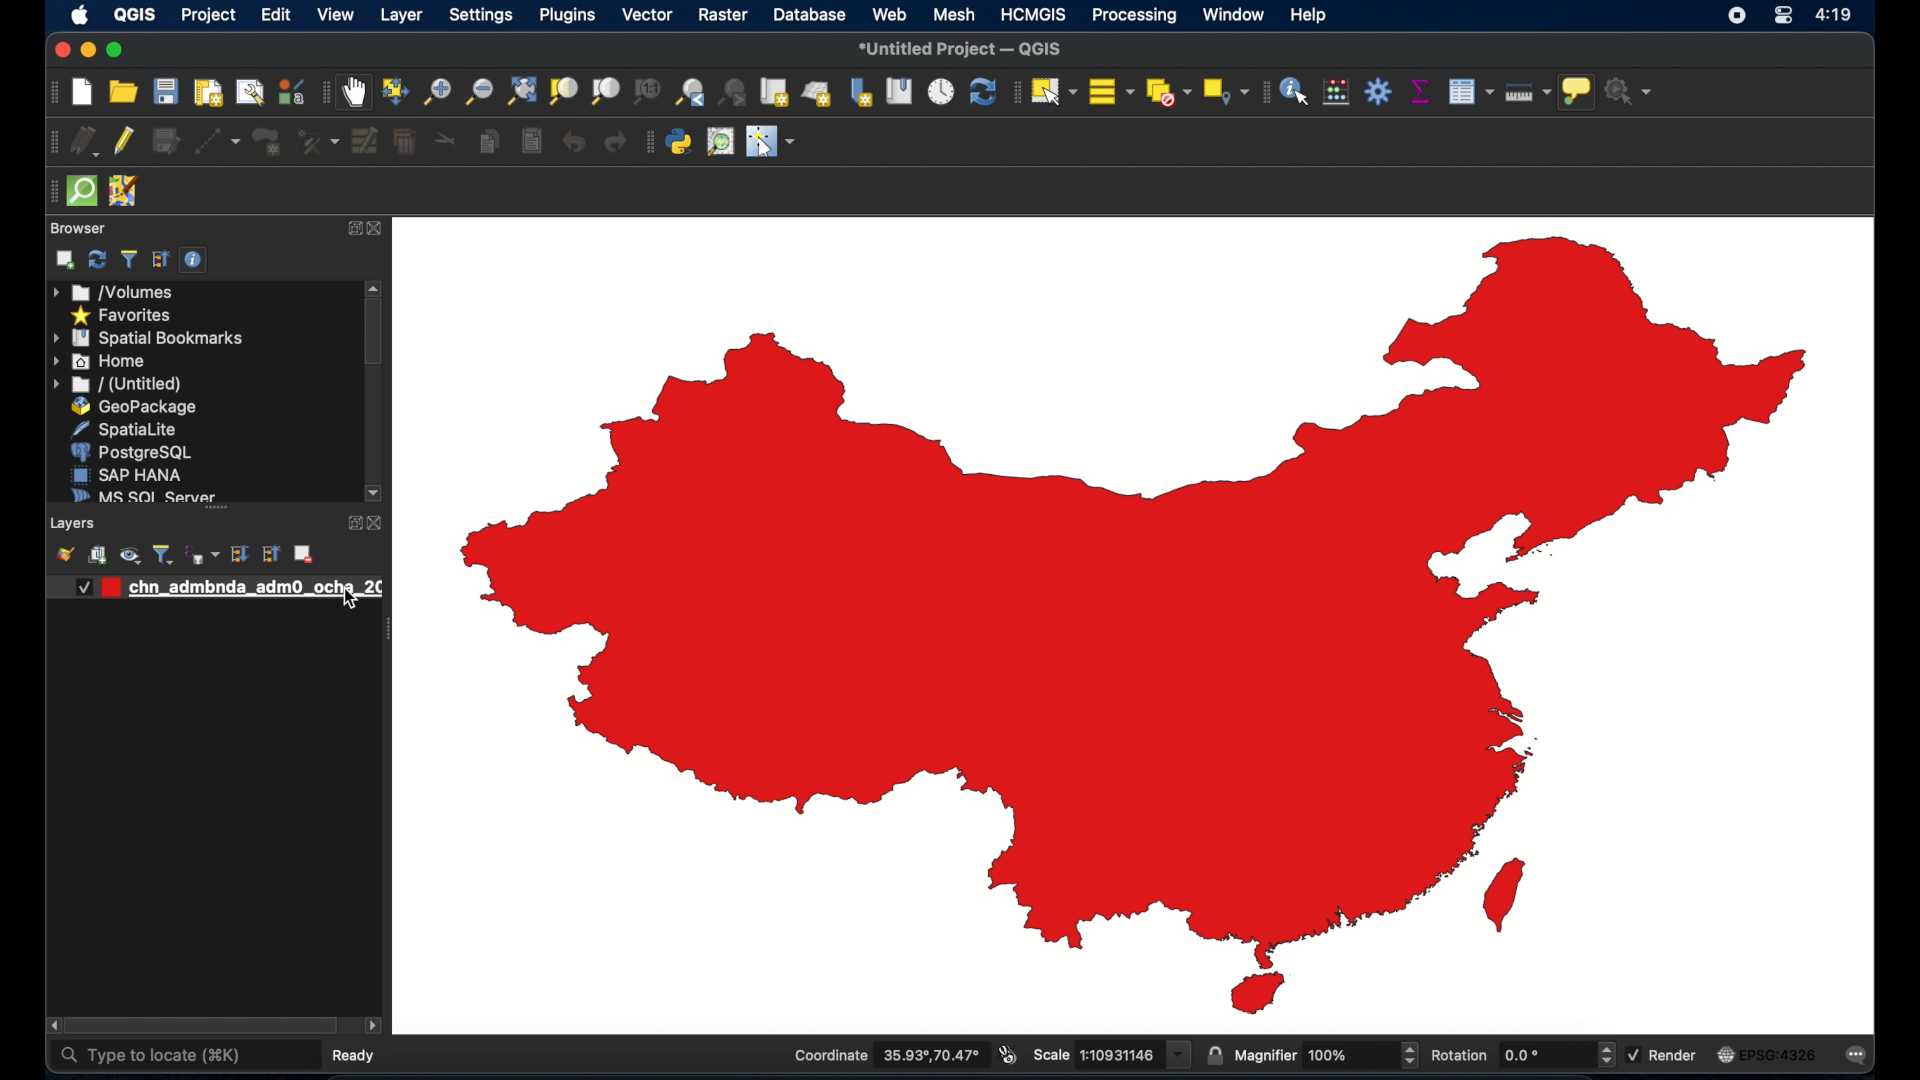  What do you see at coordinates (647, 140) in the screenshot?
I see `plugins toolbar` at bounding box center [647, 140].